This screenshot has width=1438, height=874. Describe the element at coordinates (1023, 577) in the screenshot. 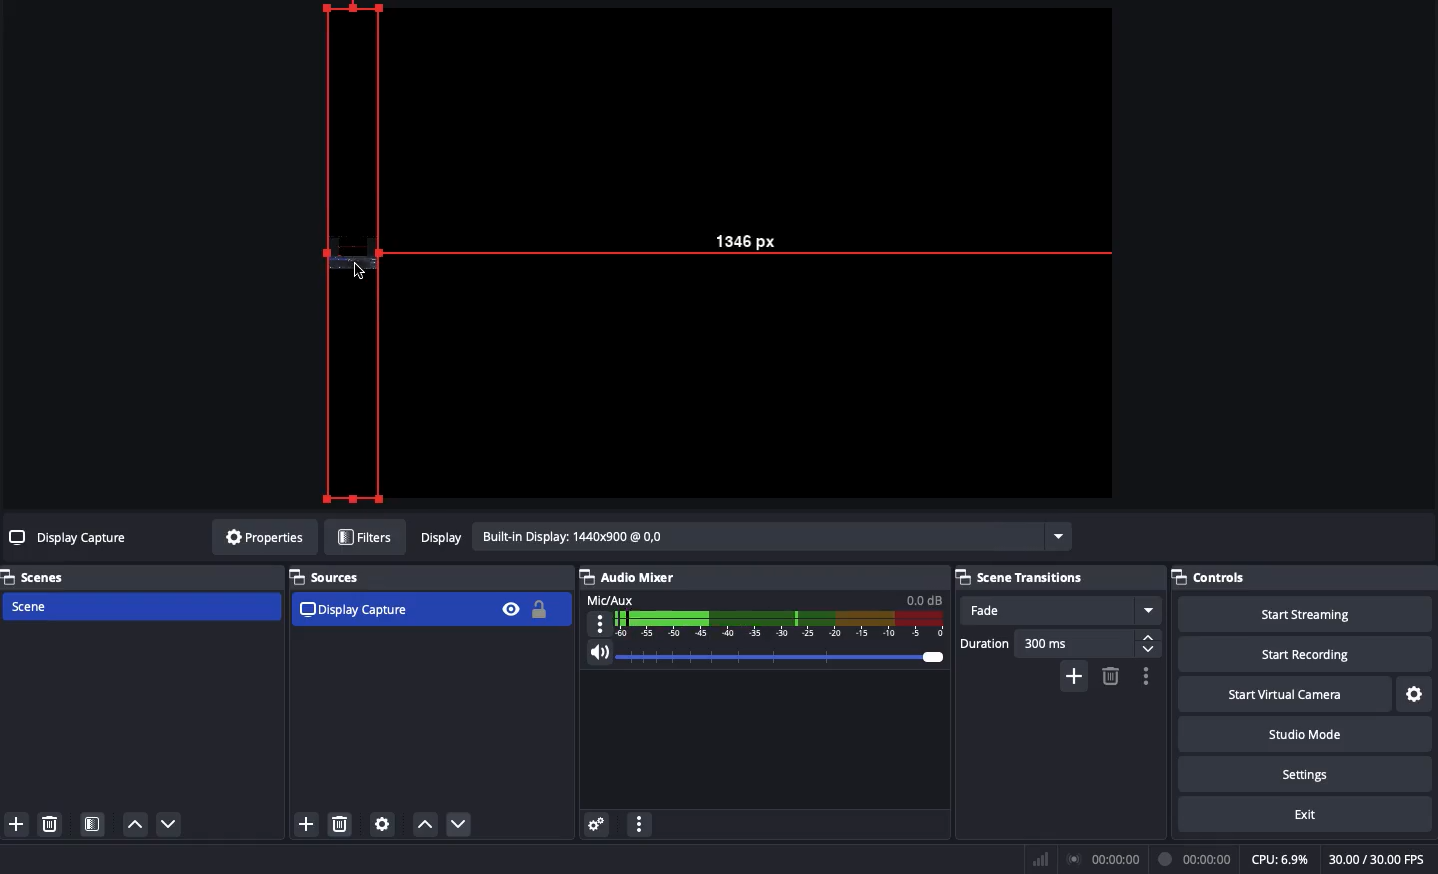

I see `Scene transition` at that location.